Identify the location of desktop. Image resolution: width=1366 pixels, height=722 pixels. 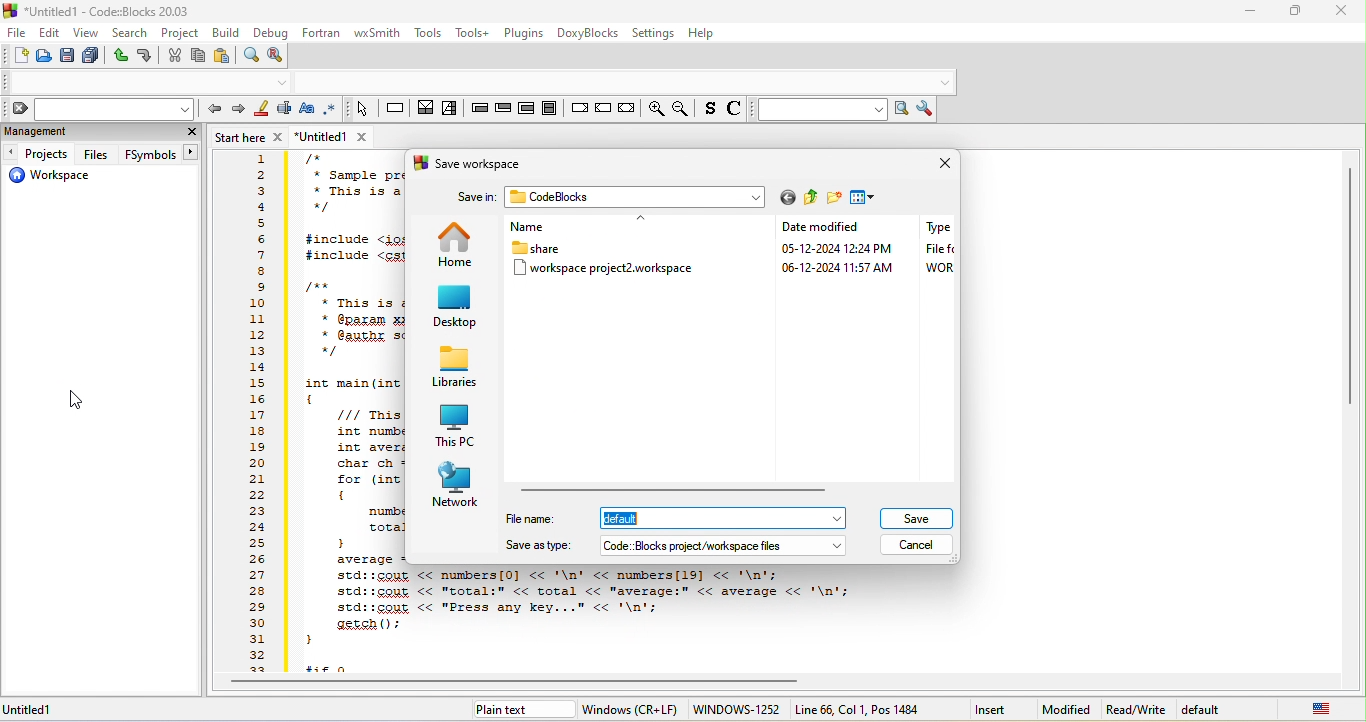
(456, 307).